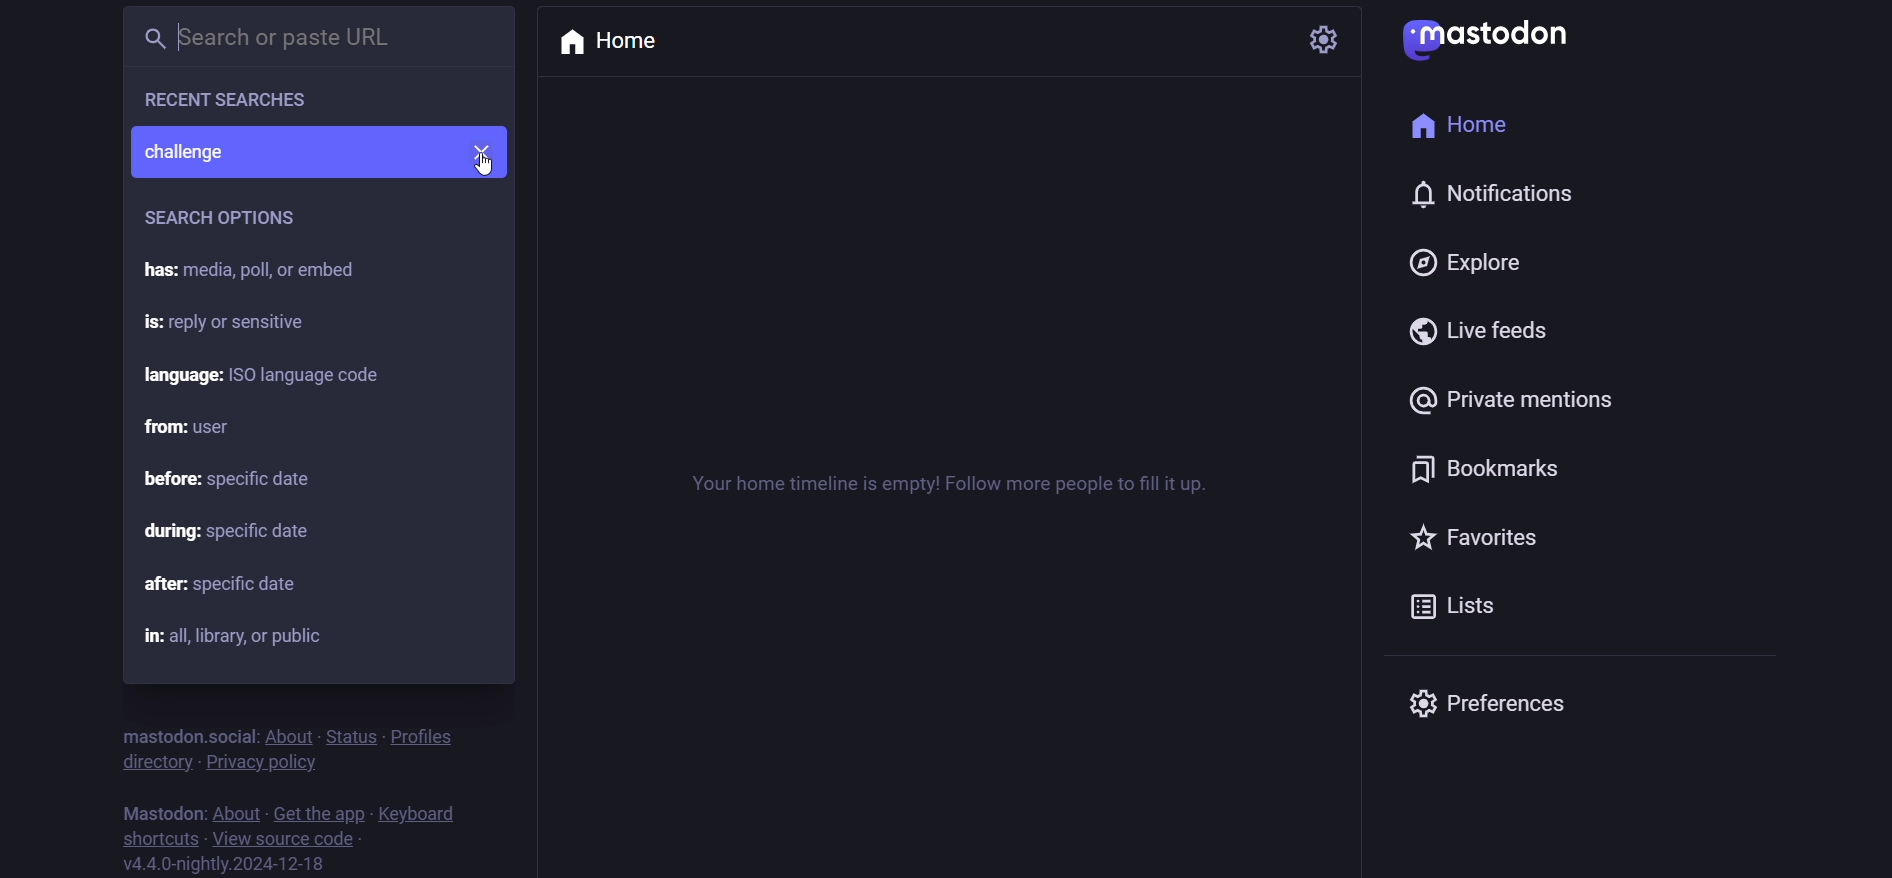  I want to click on preferences, so click(1484, 704).